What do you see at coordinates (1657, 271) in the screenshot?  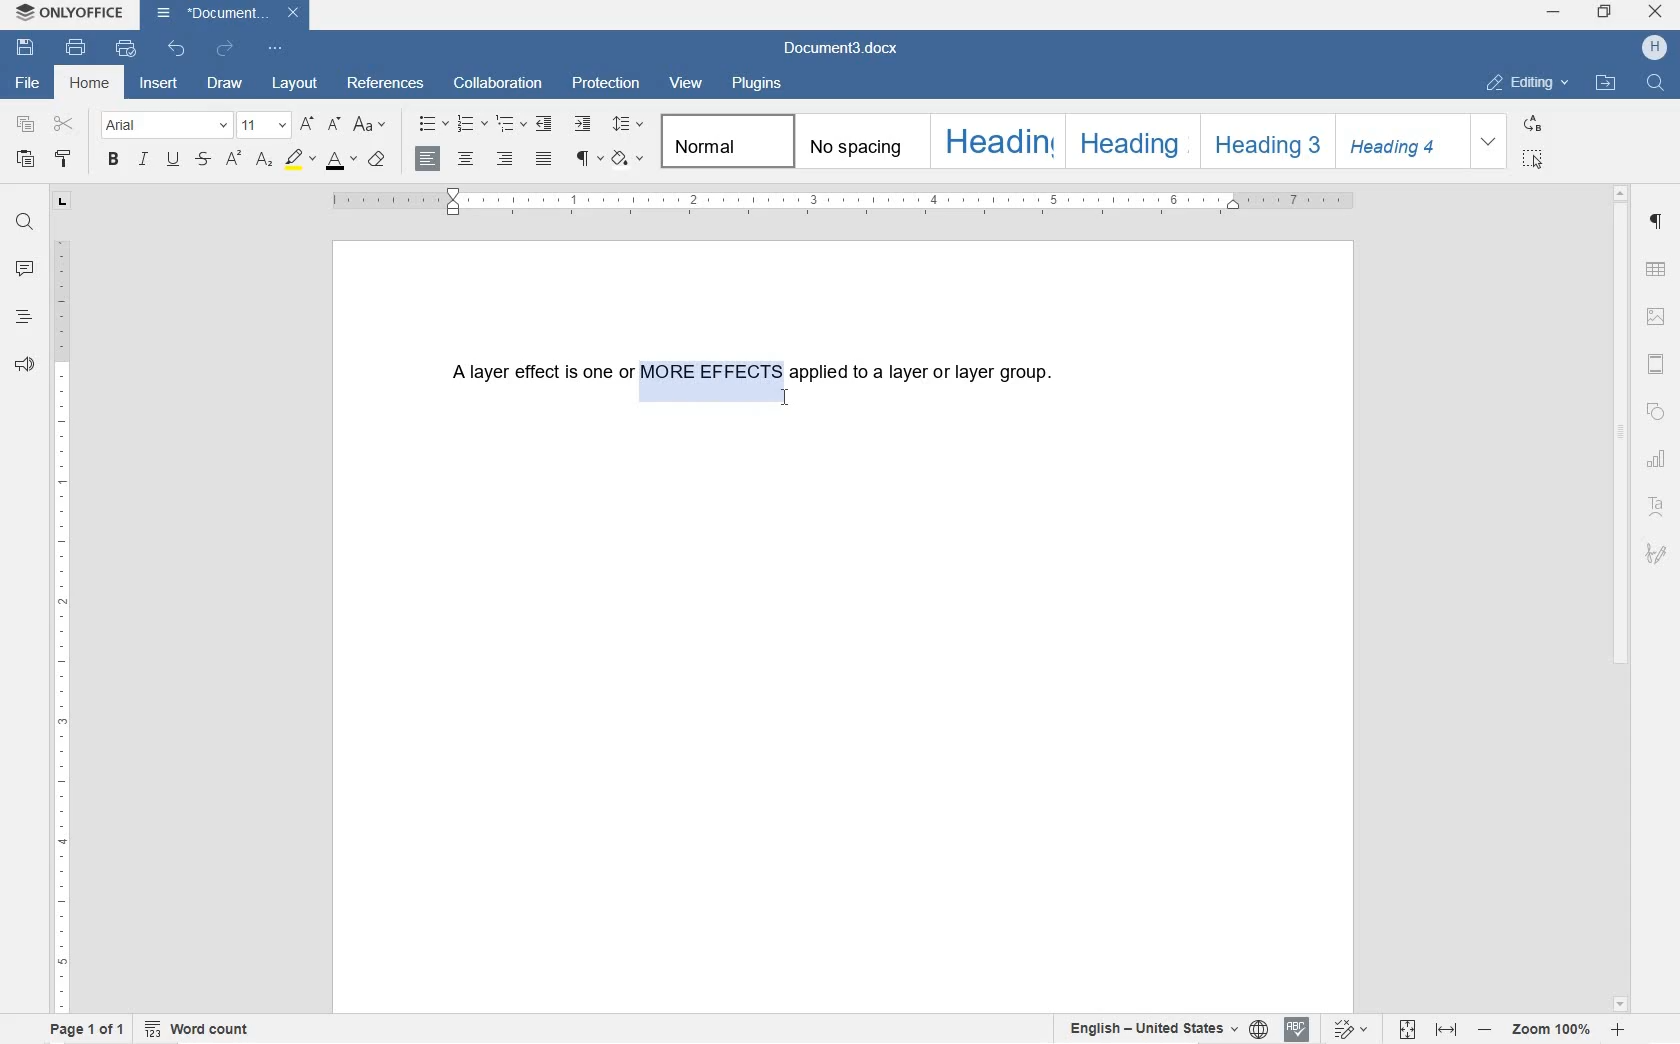 I see `TABLE` at bounding box center [1657, 271].